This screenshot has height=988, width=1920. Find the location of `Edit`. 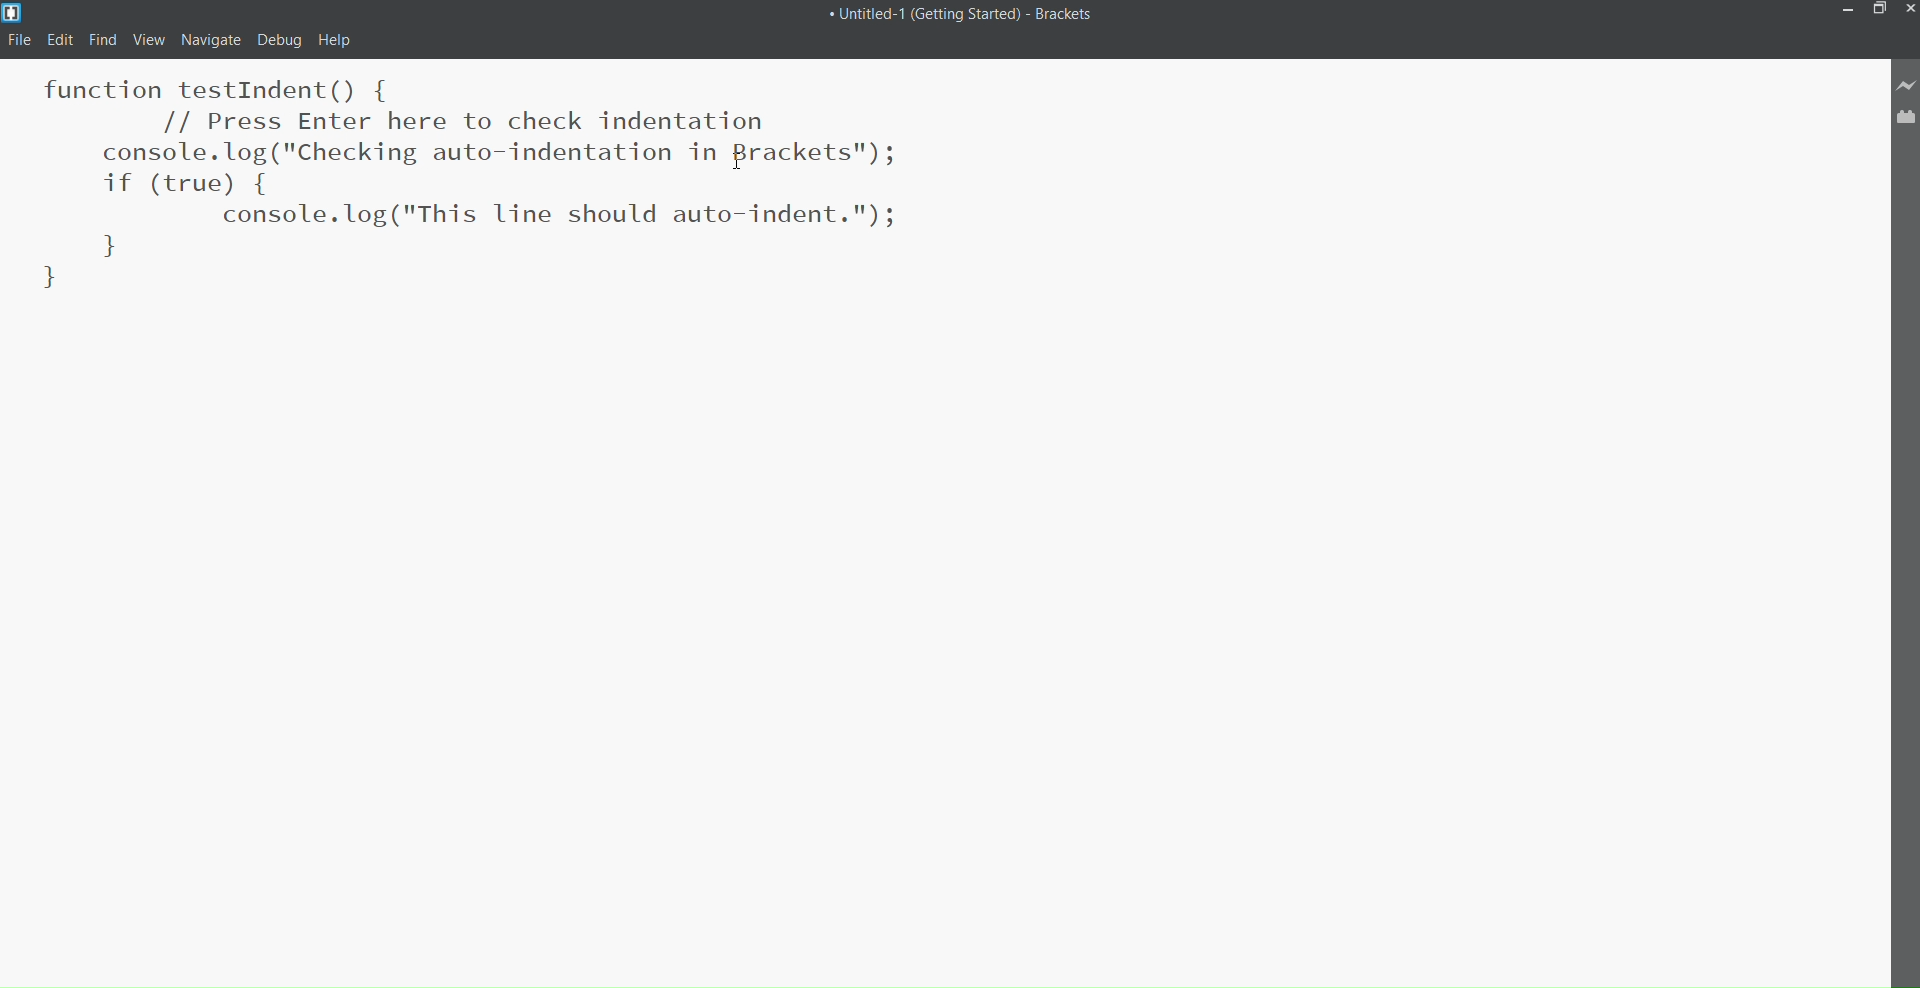

Edit is located at coordinates (62, 38).